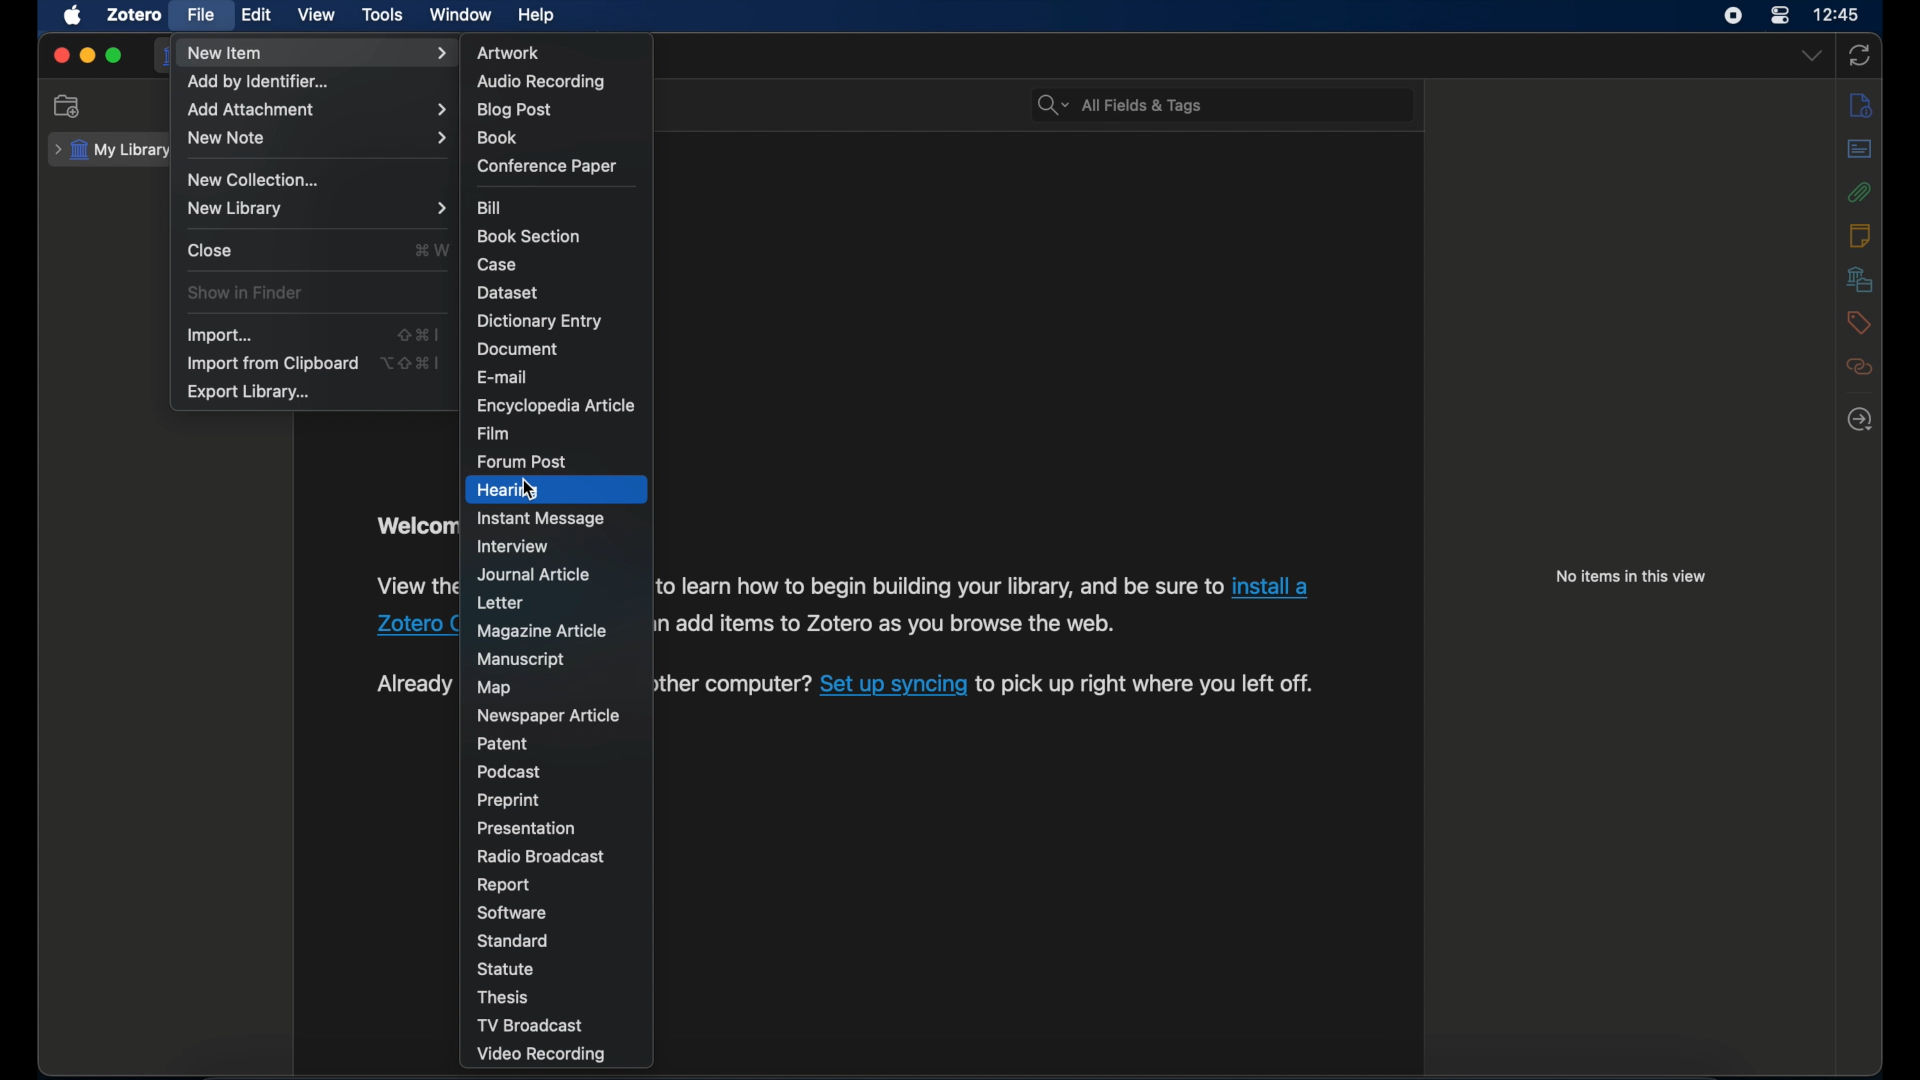  What do you see at coordinates (1120, 105) in the screenshot?
I see `search` at bounding box center [1120, 105].